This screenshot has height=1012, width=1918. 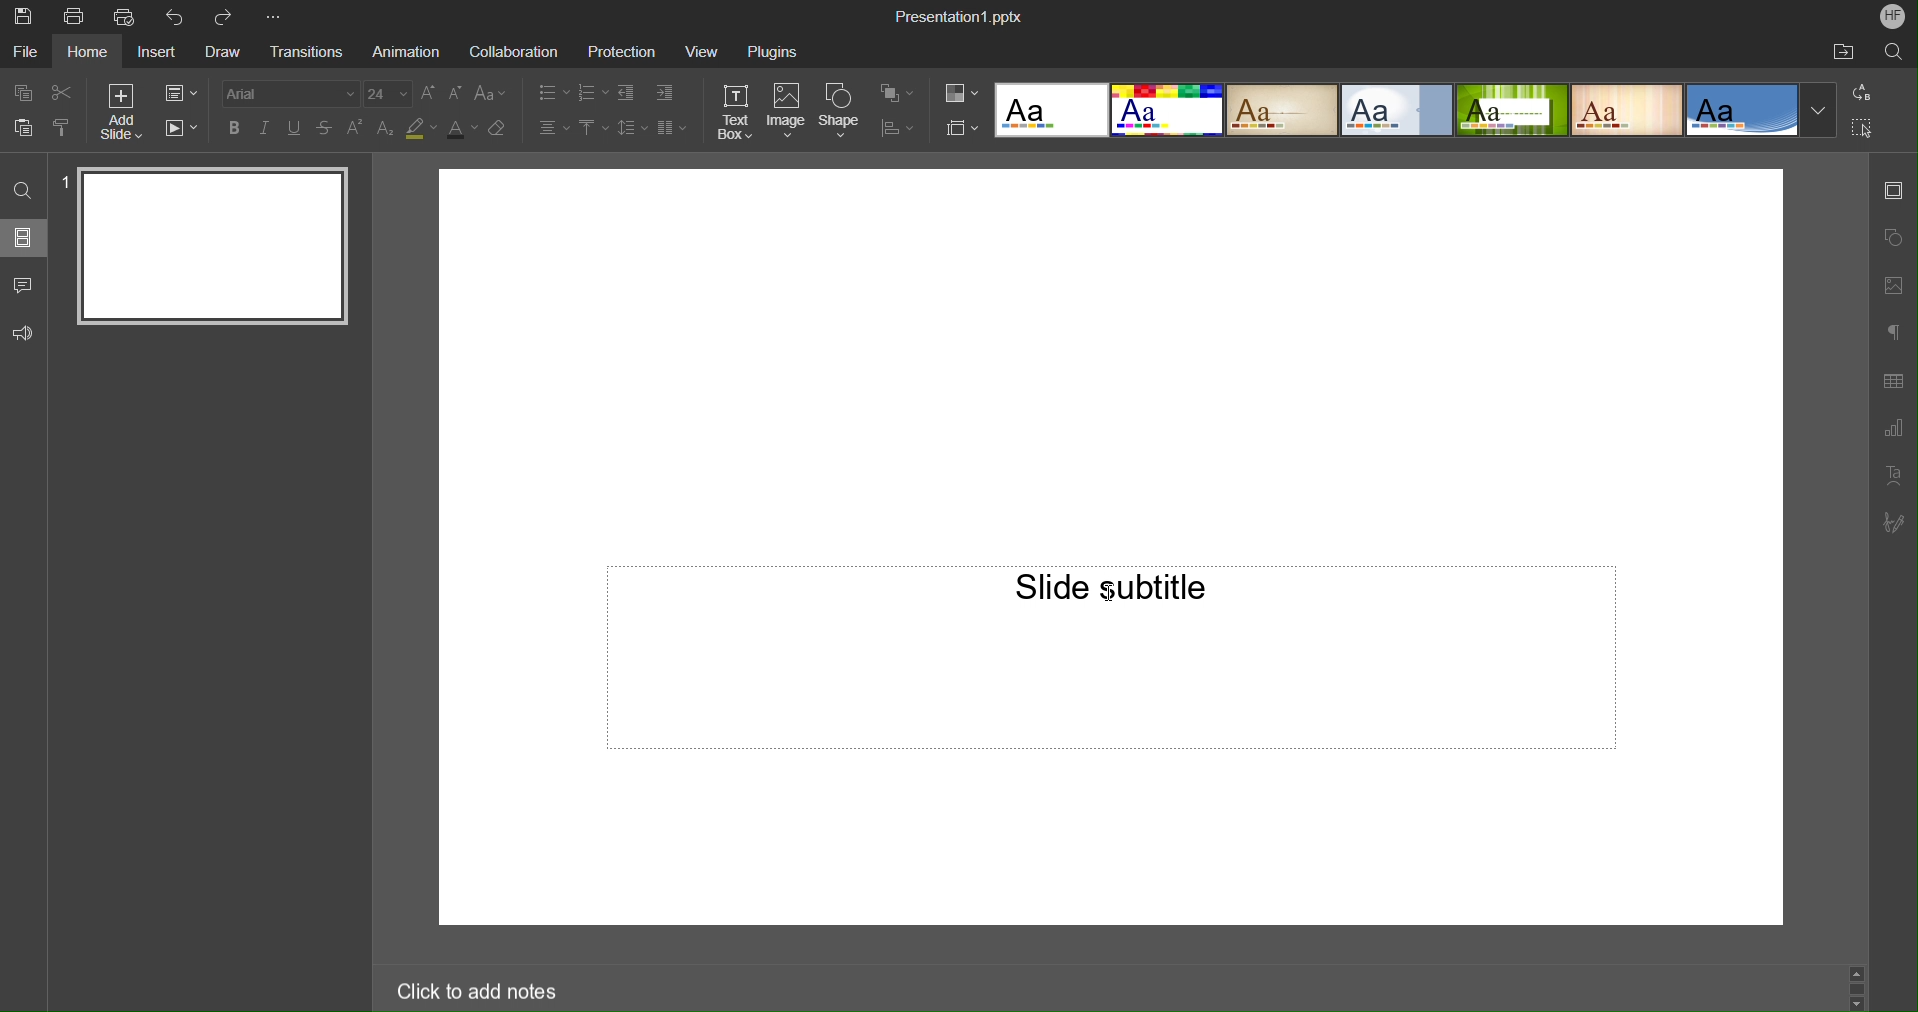 I want to click on Quick Print, so click(x=125, y=17).